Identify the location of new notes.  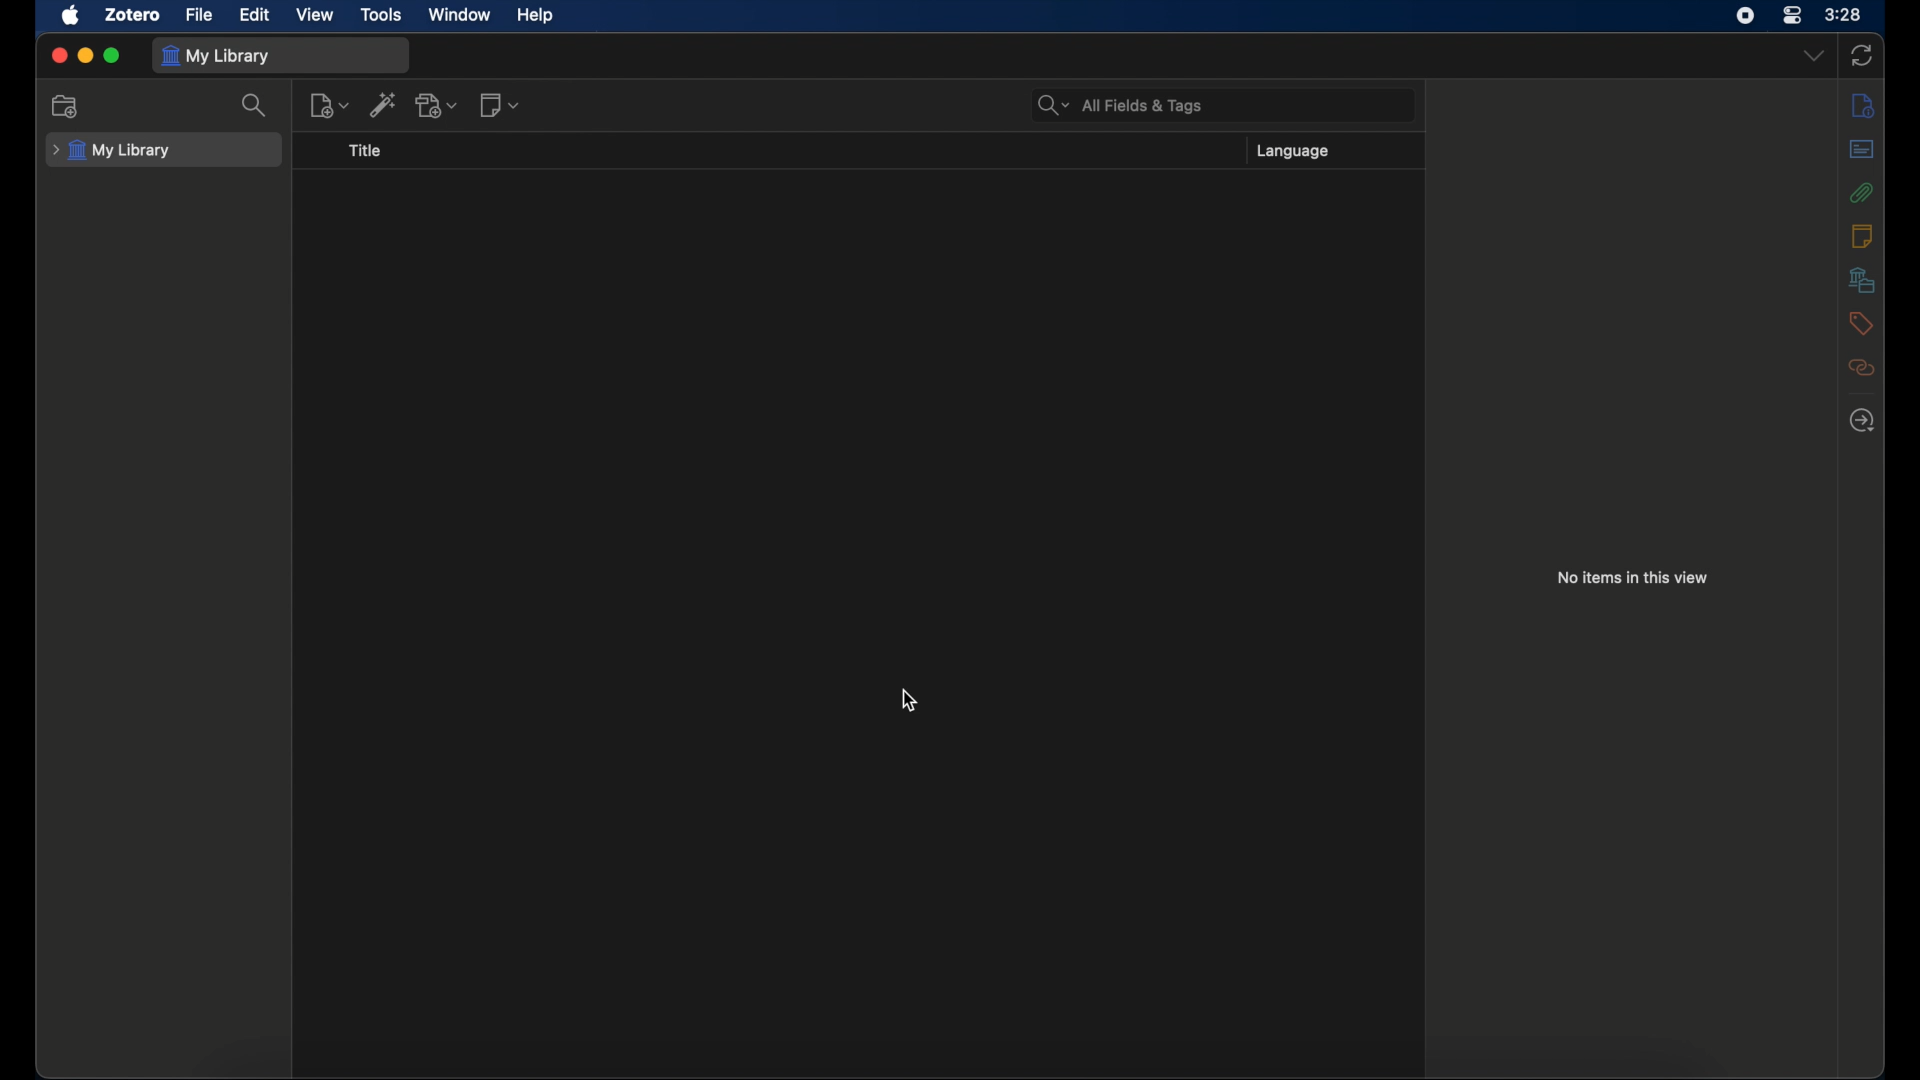
(500, 105).